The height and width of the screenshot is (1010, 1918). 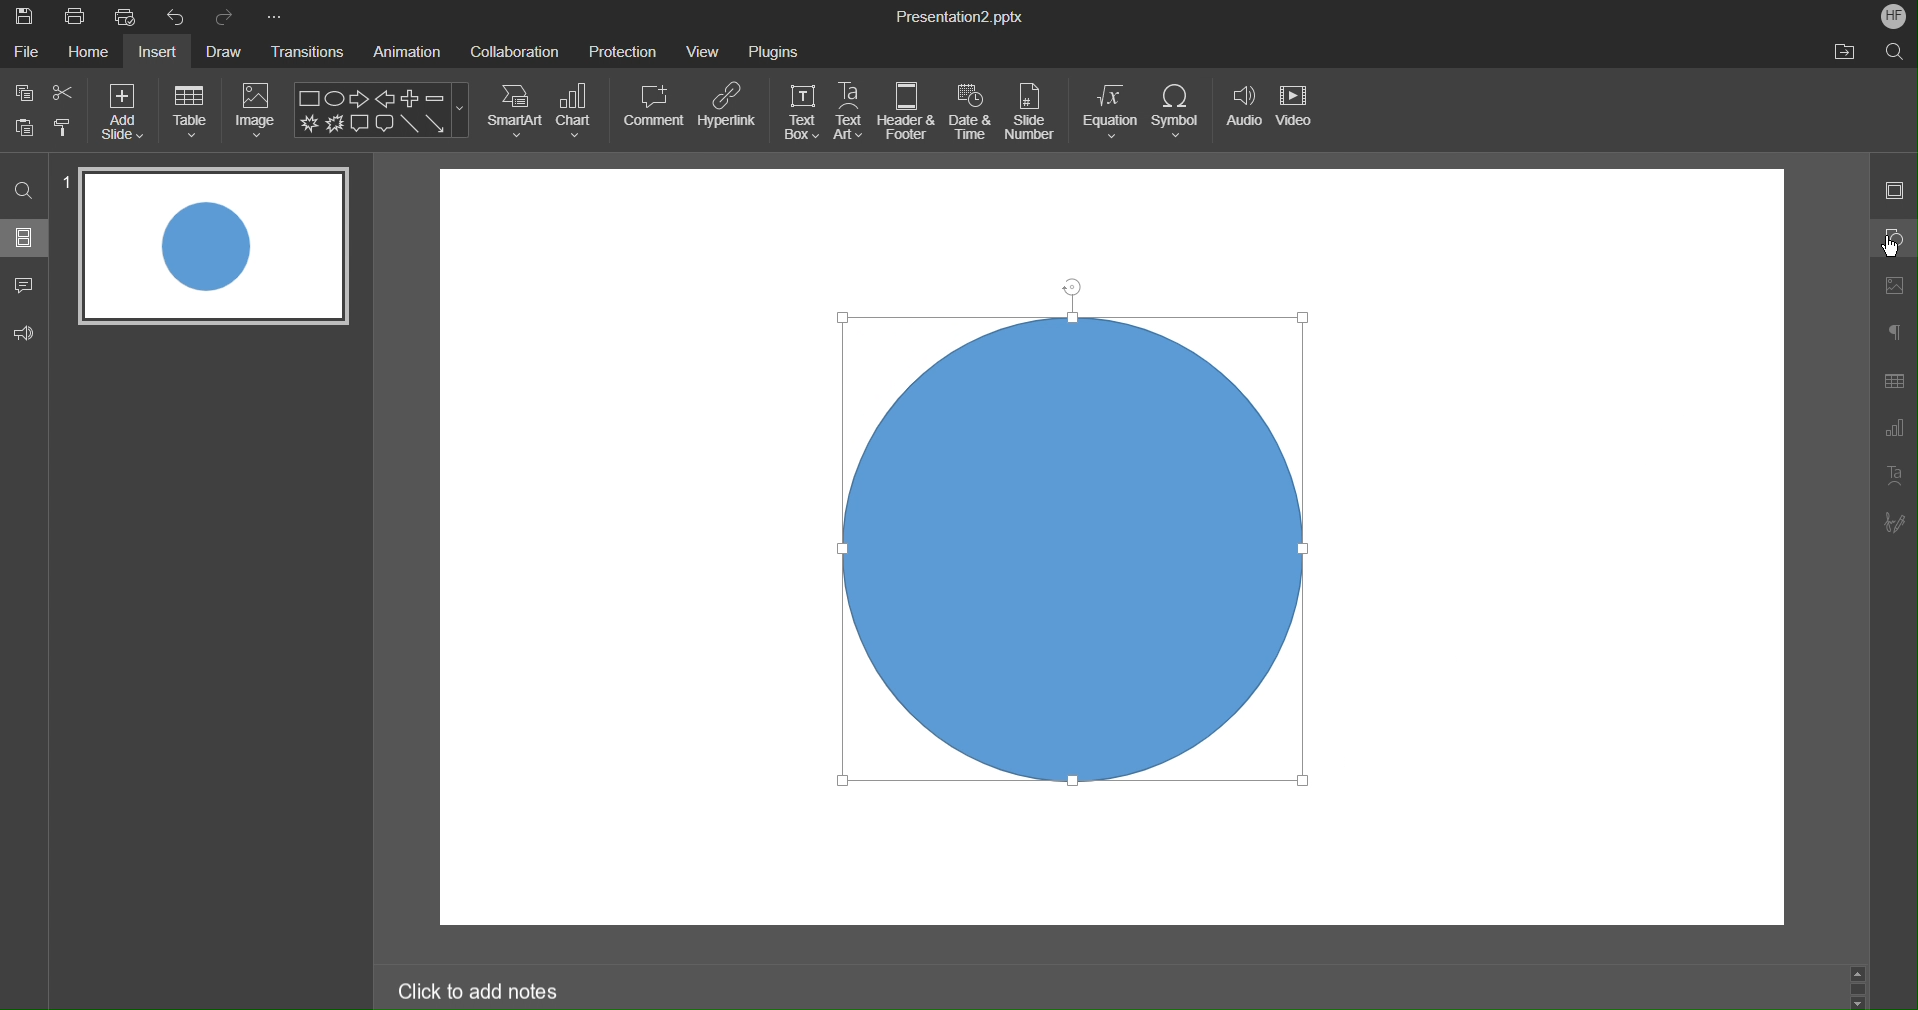 What do you see at coordinates (274, 17) in the screenshot?
I see `More` at bounding box center [274, 17].